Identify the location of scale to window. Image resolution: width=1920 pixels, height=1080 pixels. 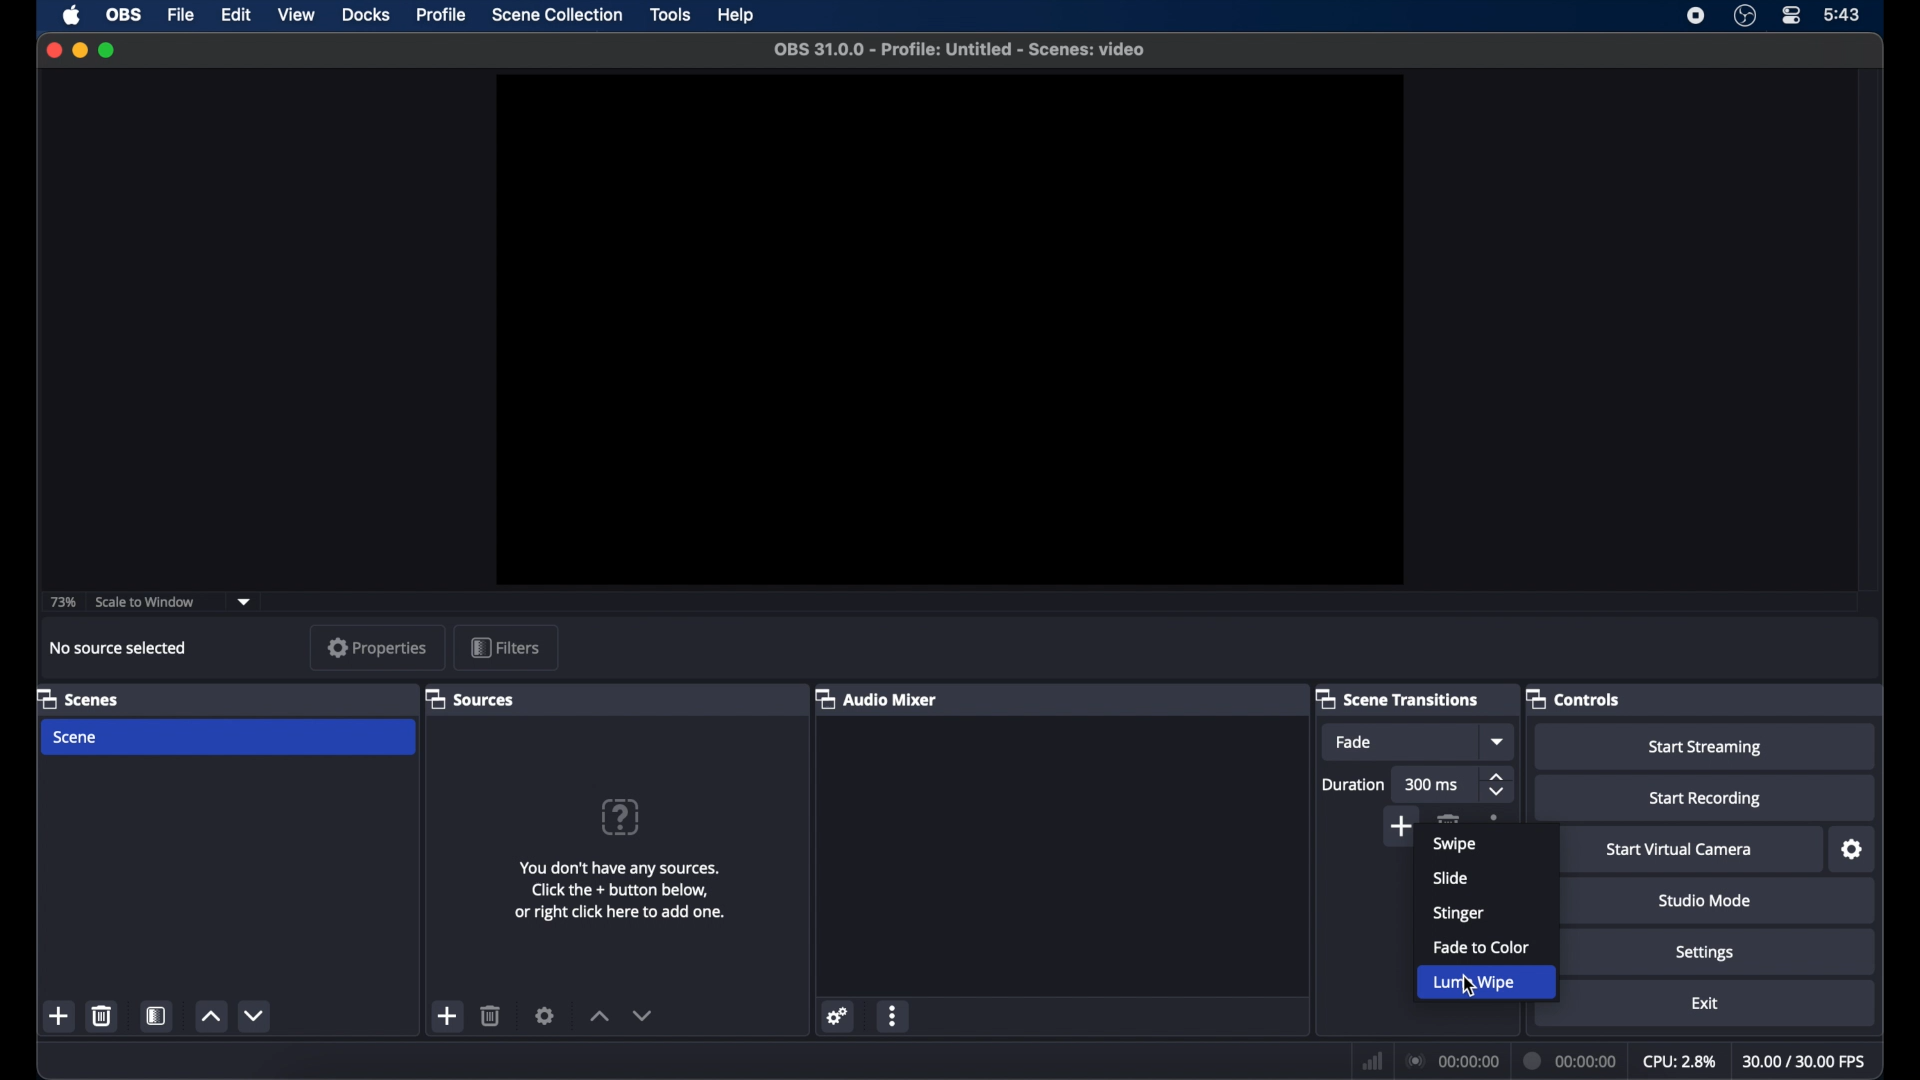
(145, 600).